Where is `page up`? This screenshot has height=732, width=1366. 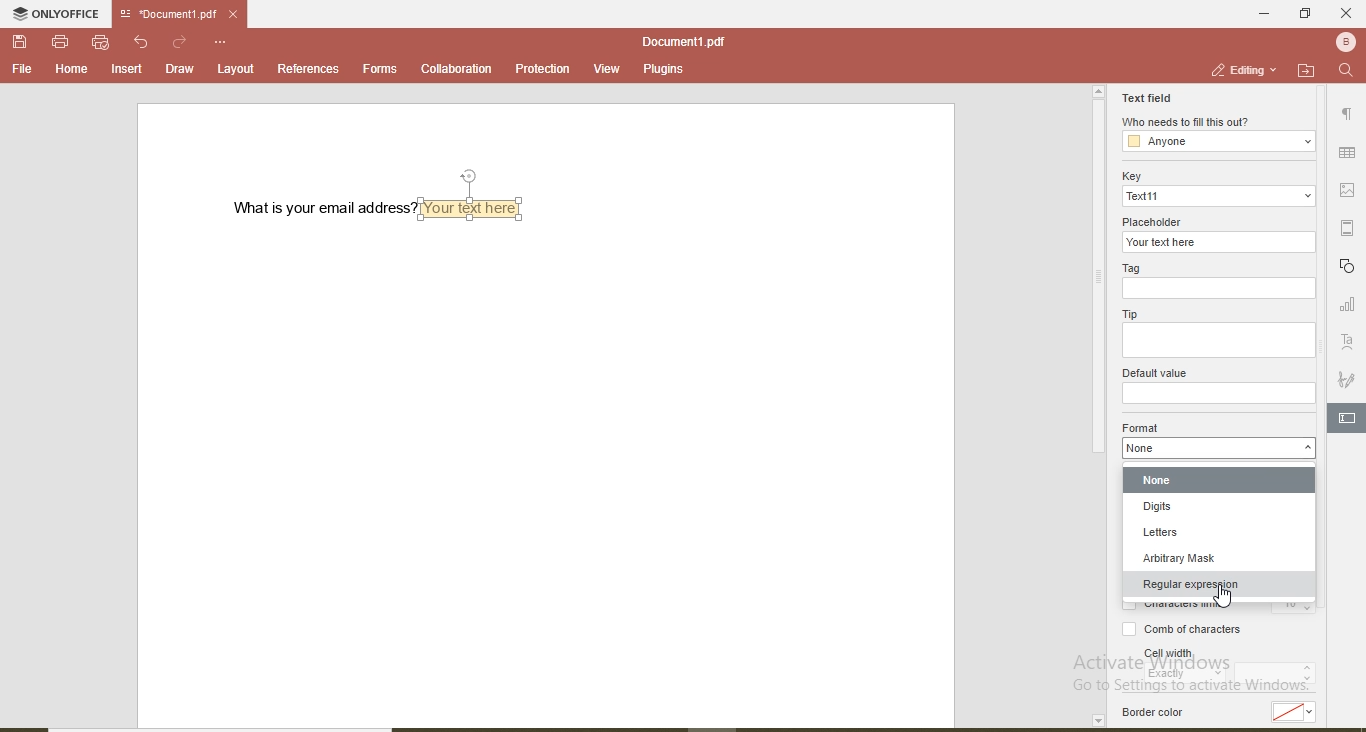 page up is located at coordinates (1098, 92).